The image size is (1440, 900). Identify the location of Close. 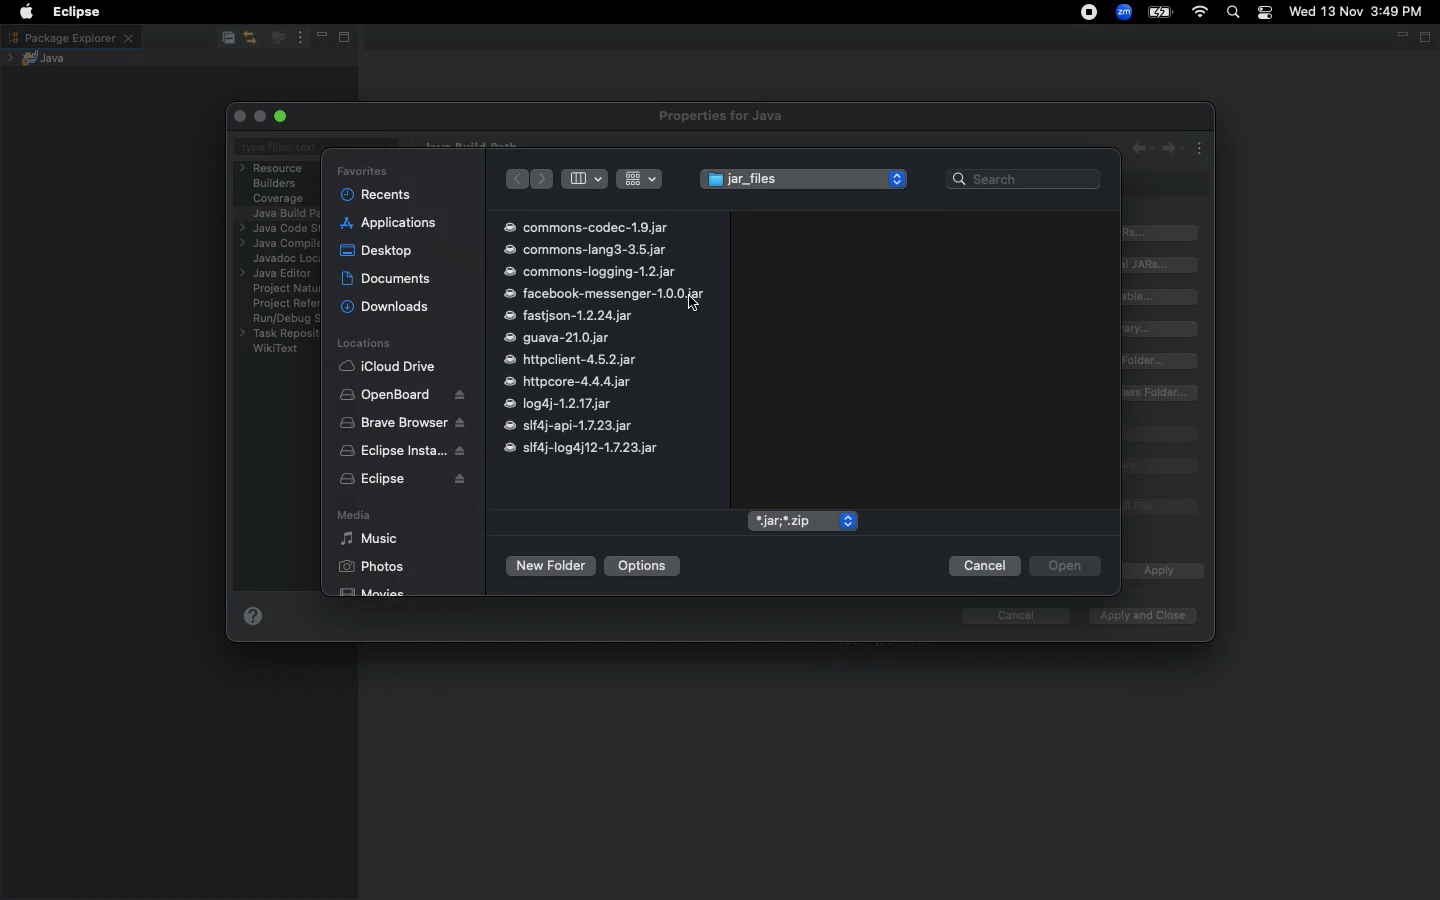
(242, 116).